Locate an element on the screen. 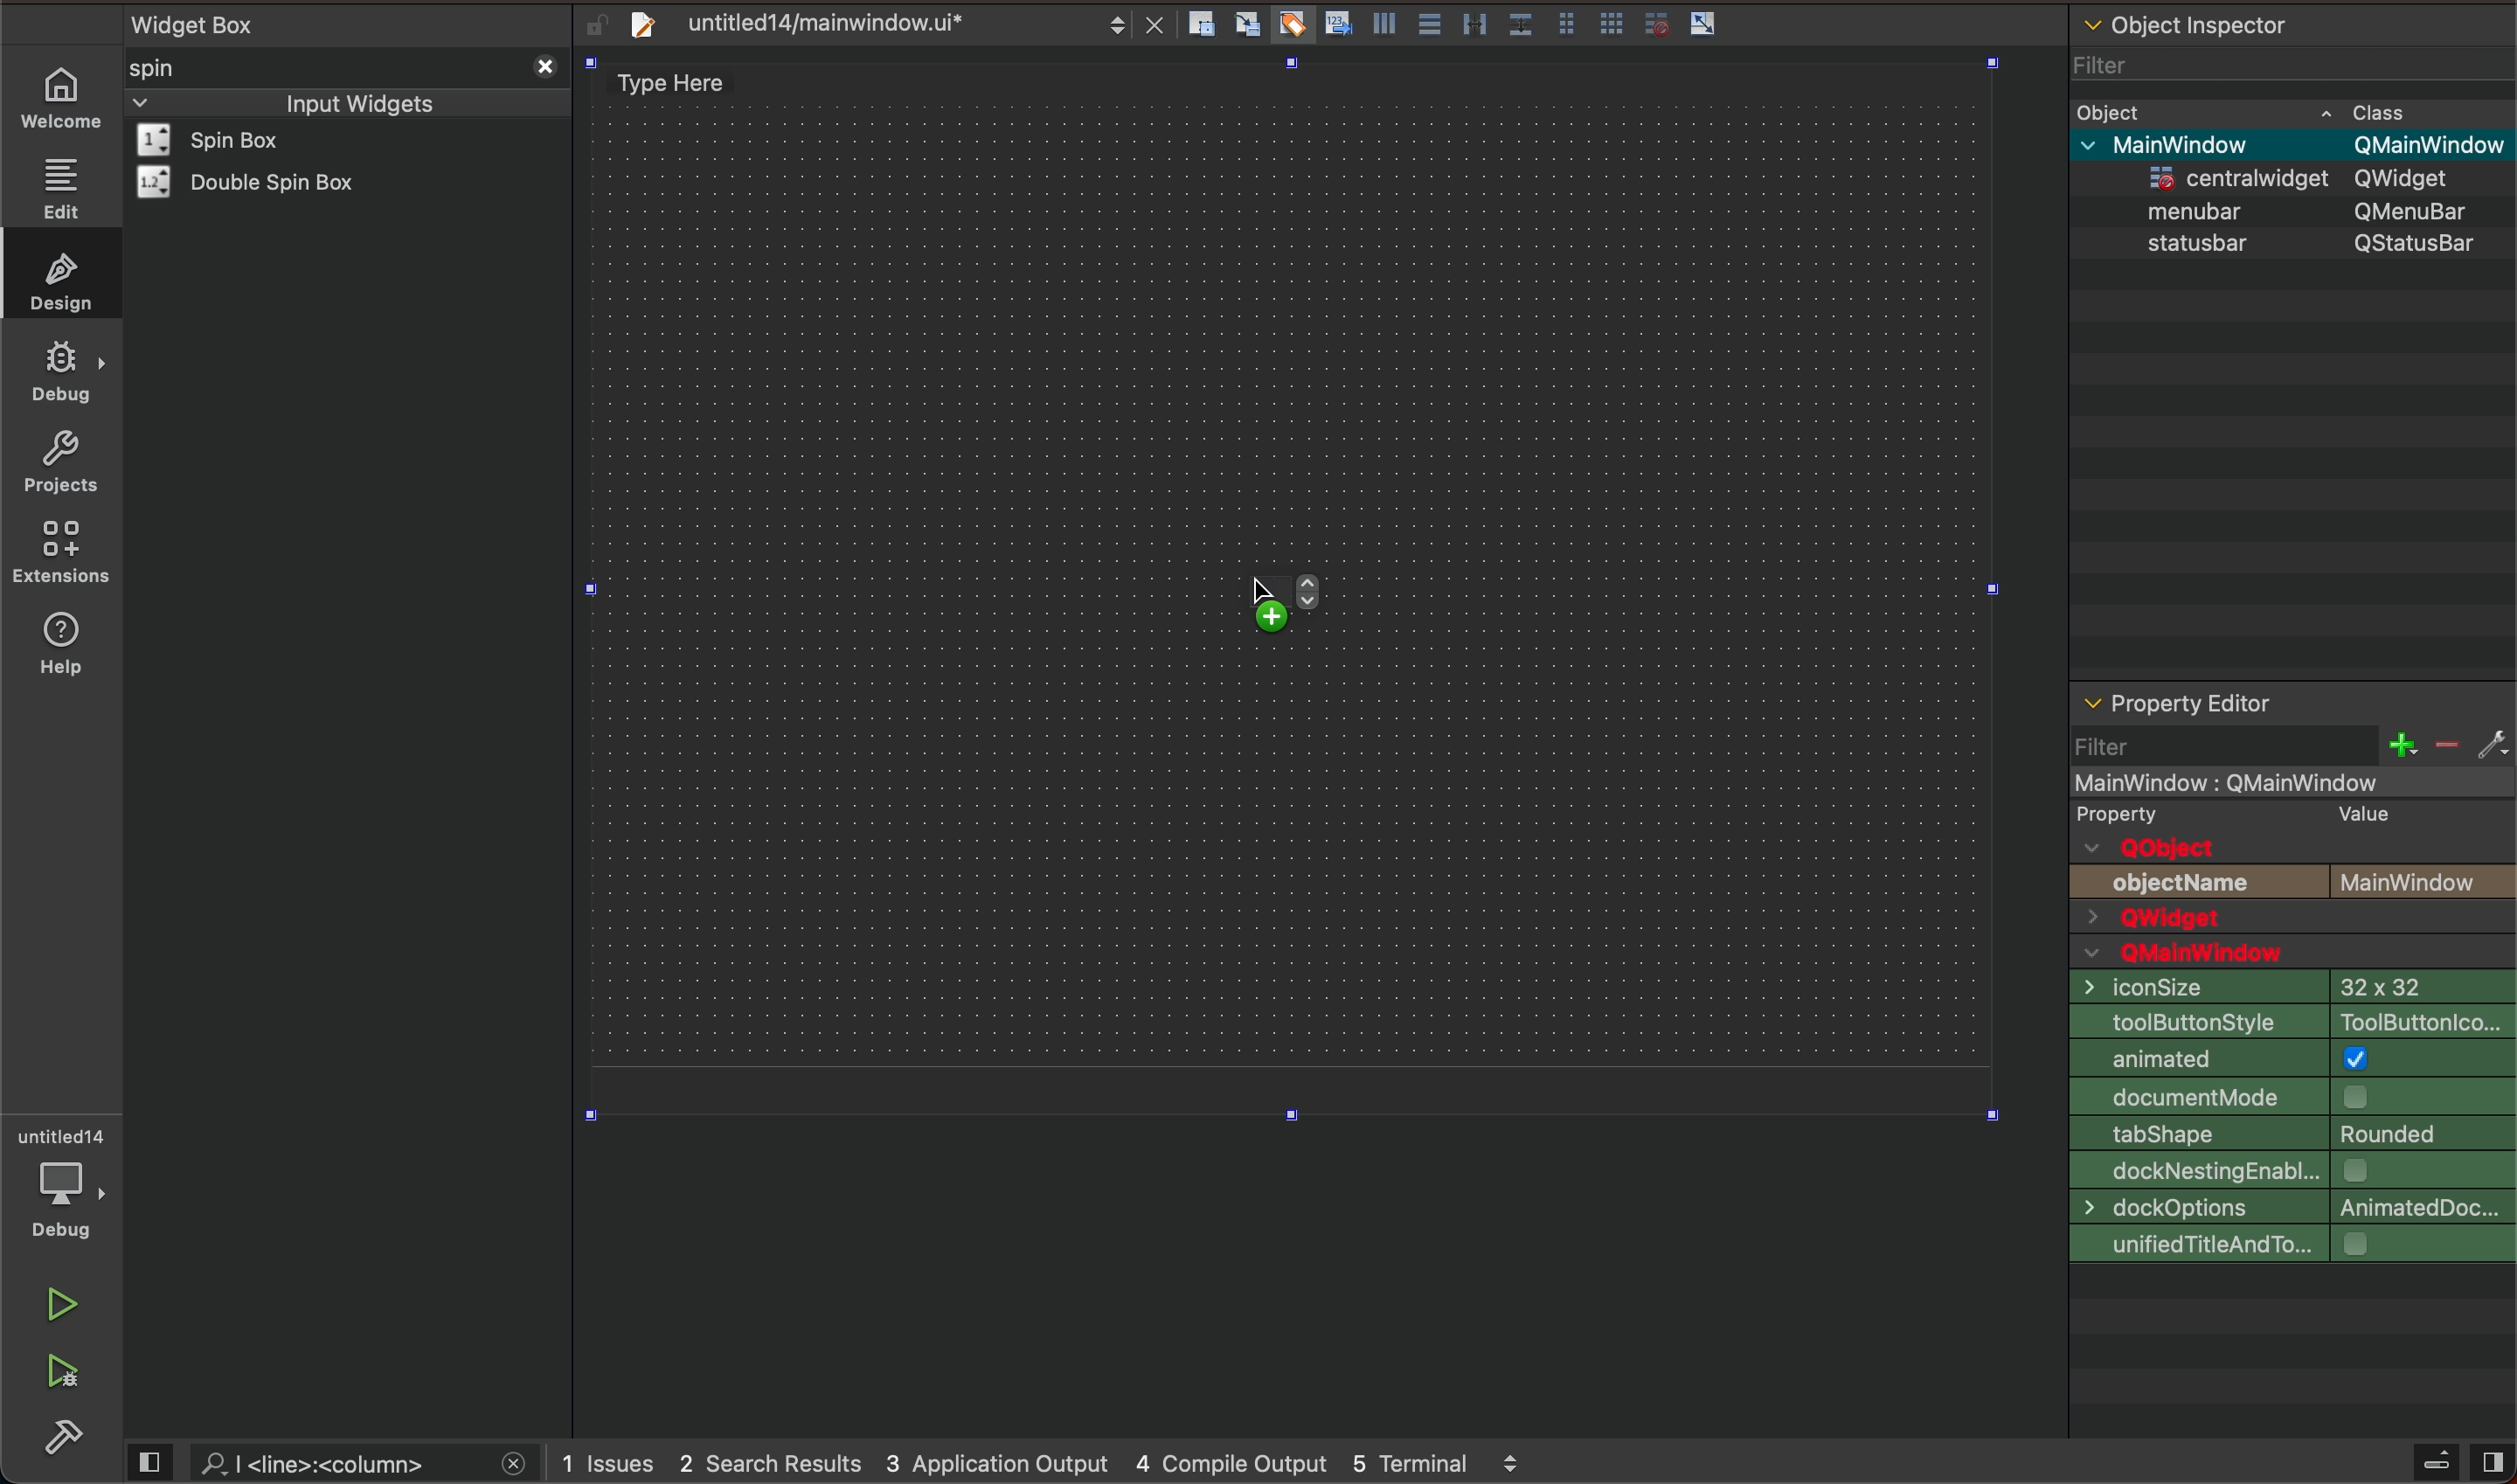 The height and width of the screenshot is (1484, 2517). layout action is located at coordinates (1460, 20).